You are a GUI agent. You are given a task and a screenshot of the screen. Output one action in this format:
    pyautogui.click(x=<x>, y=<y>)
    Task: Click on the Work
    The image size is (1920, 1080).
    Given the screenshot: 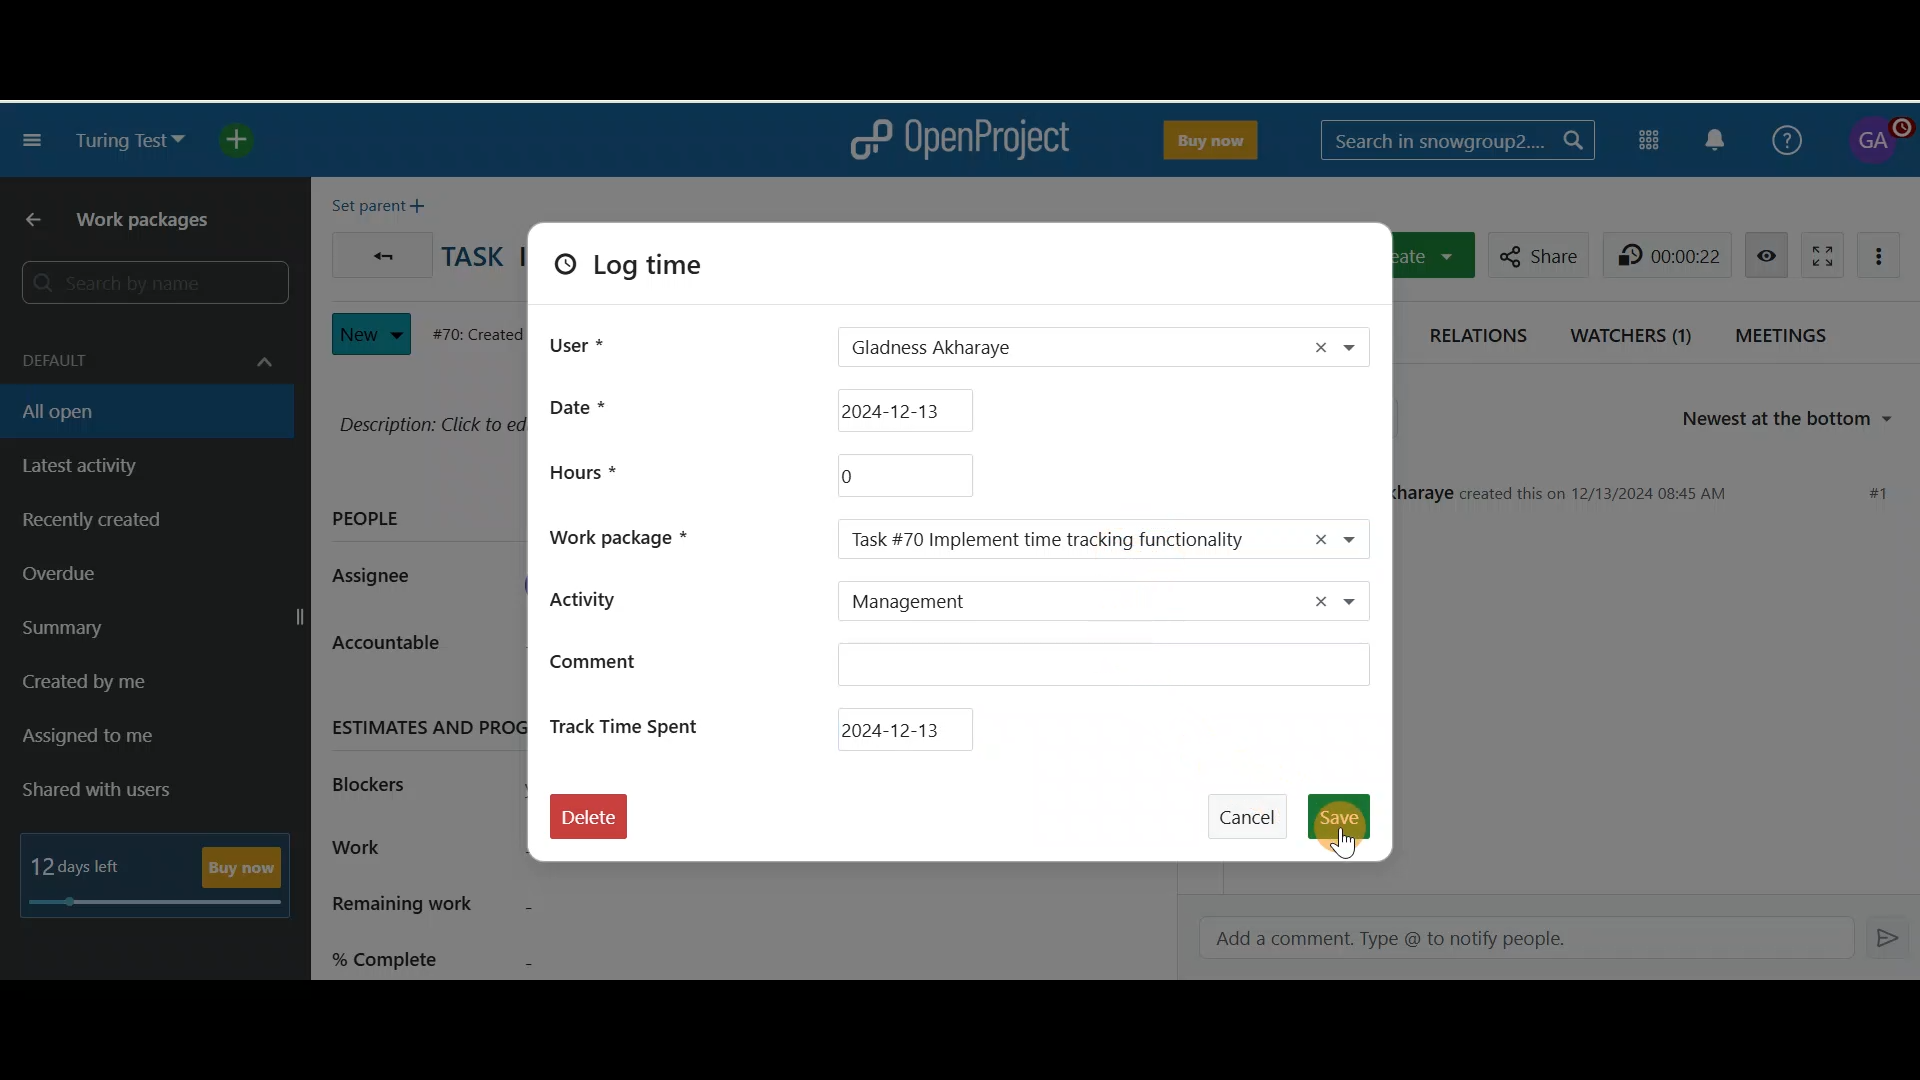 What is the action you would take?
    pyautogui.click(x=416, y=850)
    